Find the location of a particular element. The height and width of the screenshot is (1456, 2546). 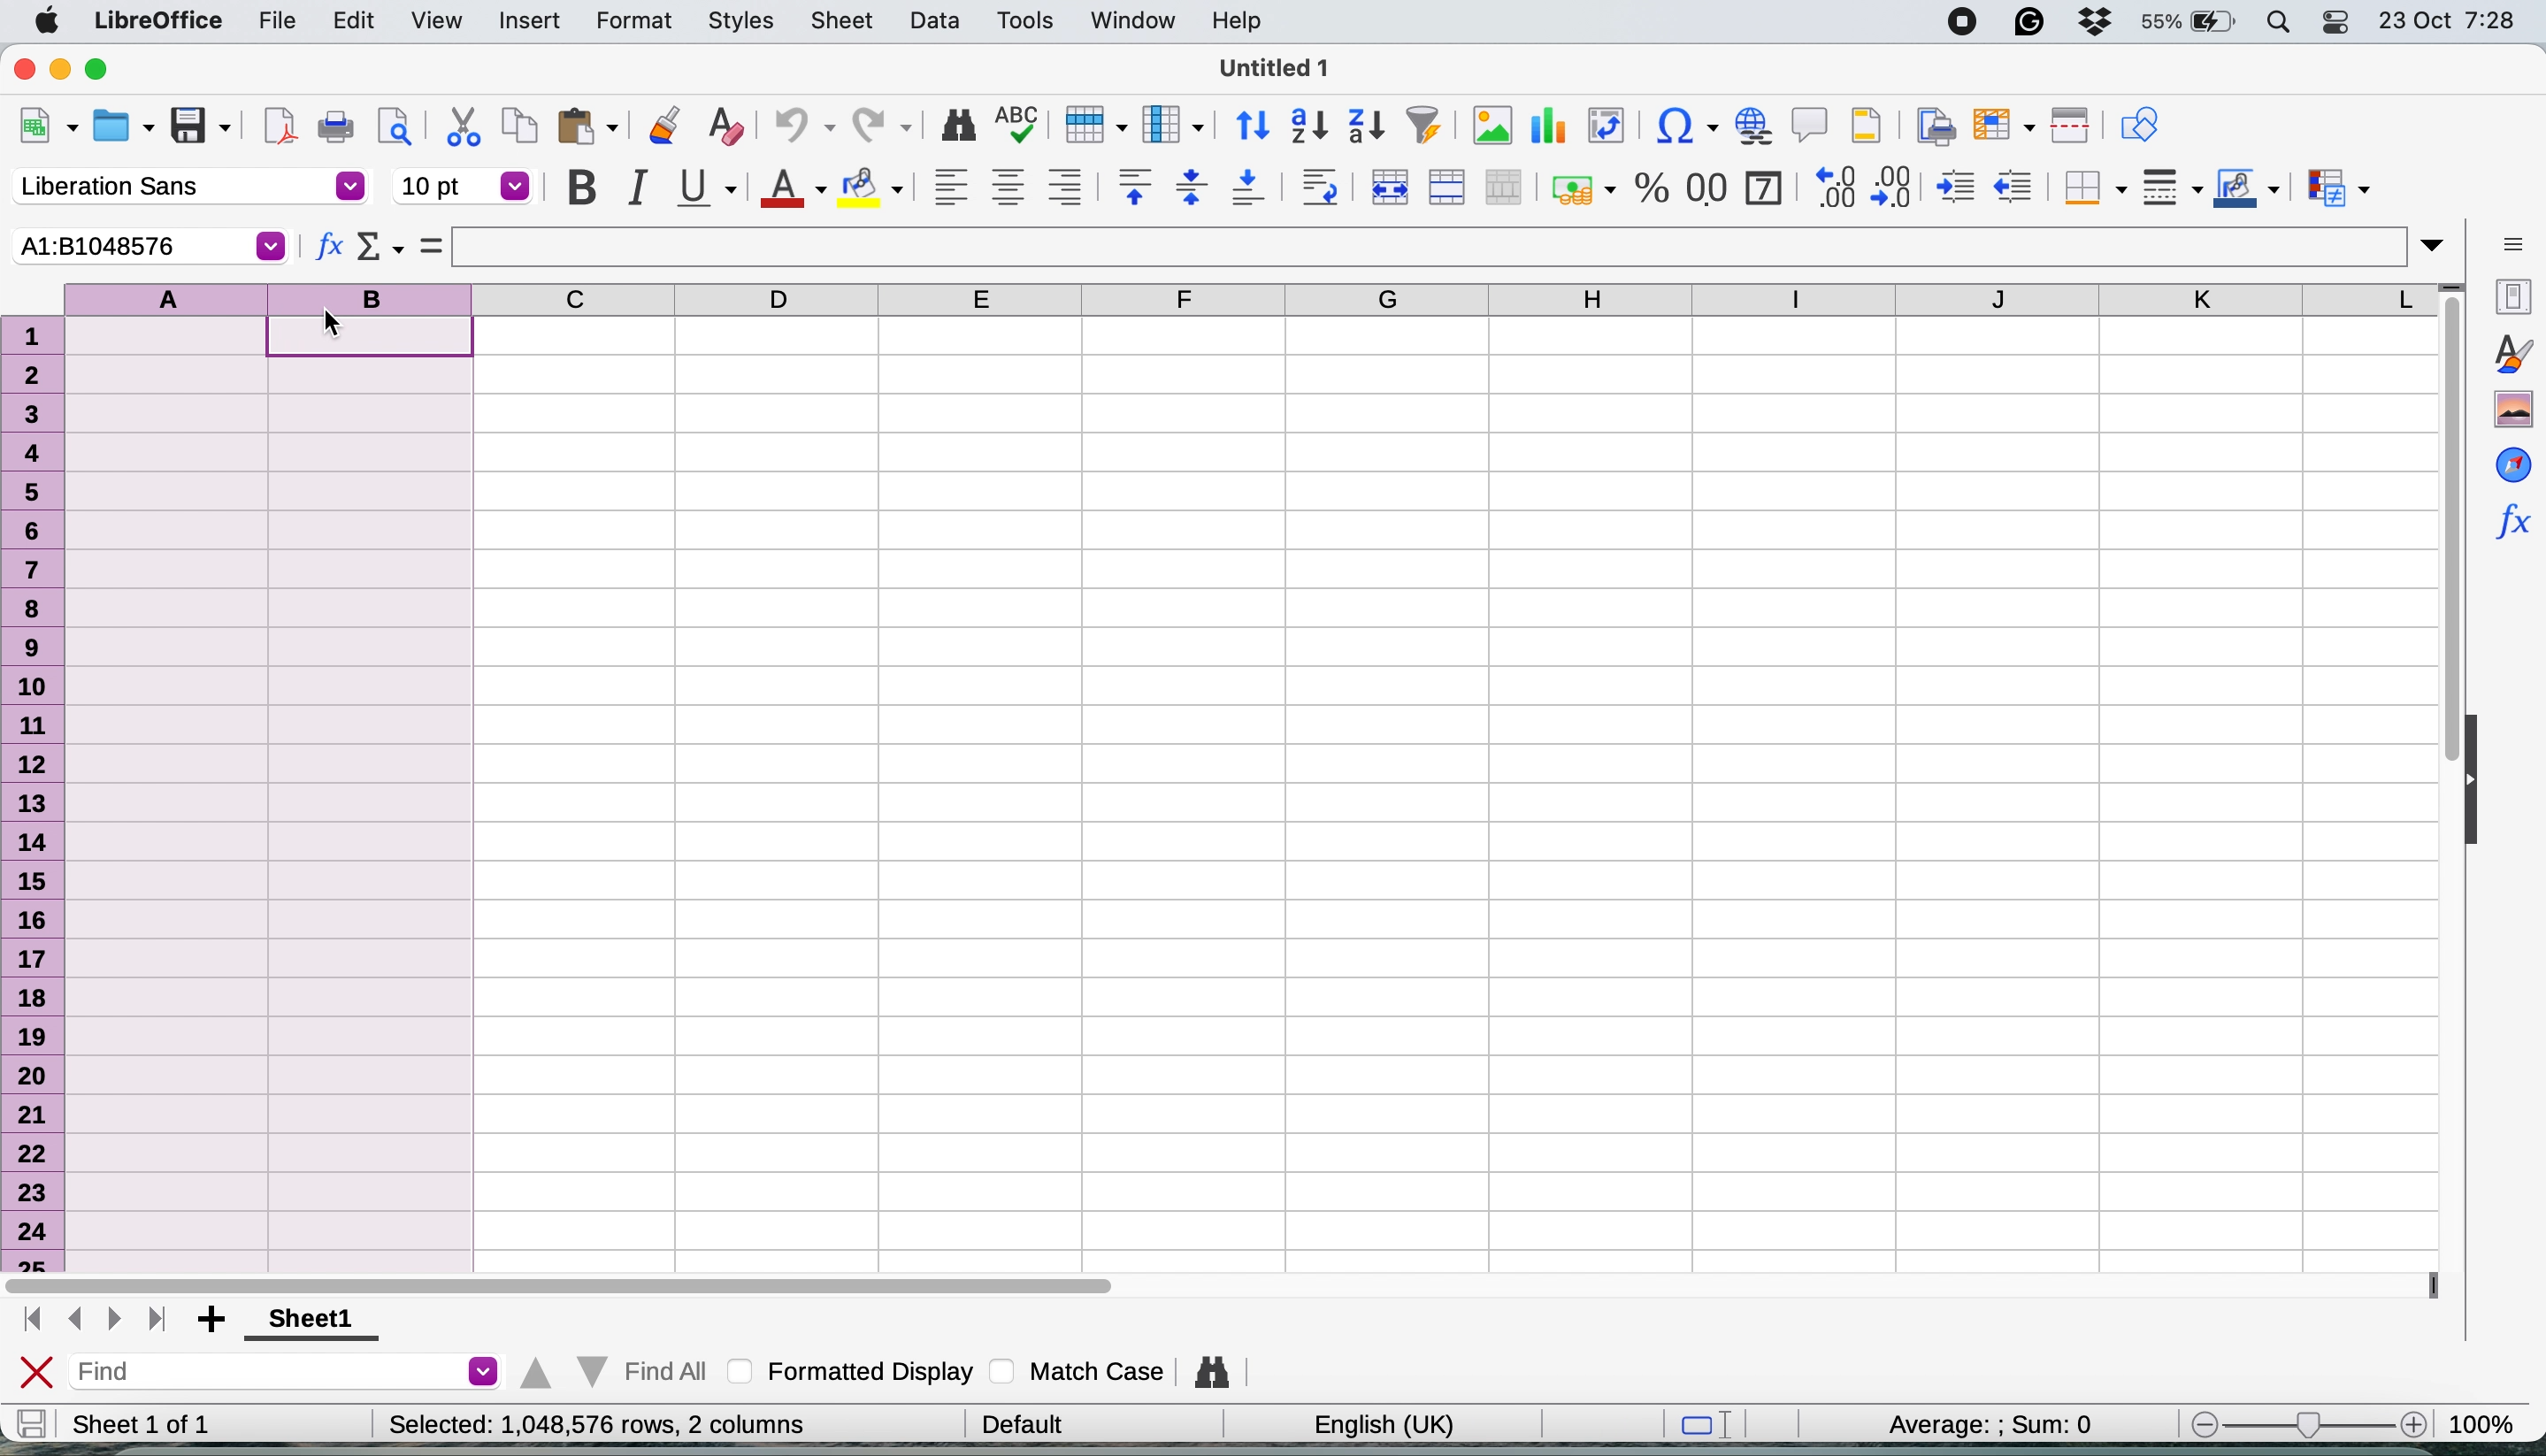

font size is located at coordinates (463, 186).